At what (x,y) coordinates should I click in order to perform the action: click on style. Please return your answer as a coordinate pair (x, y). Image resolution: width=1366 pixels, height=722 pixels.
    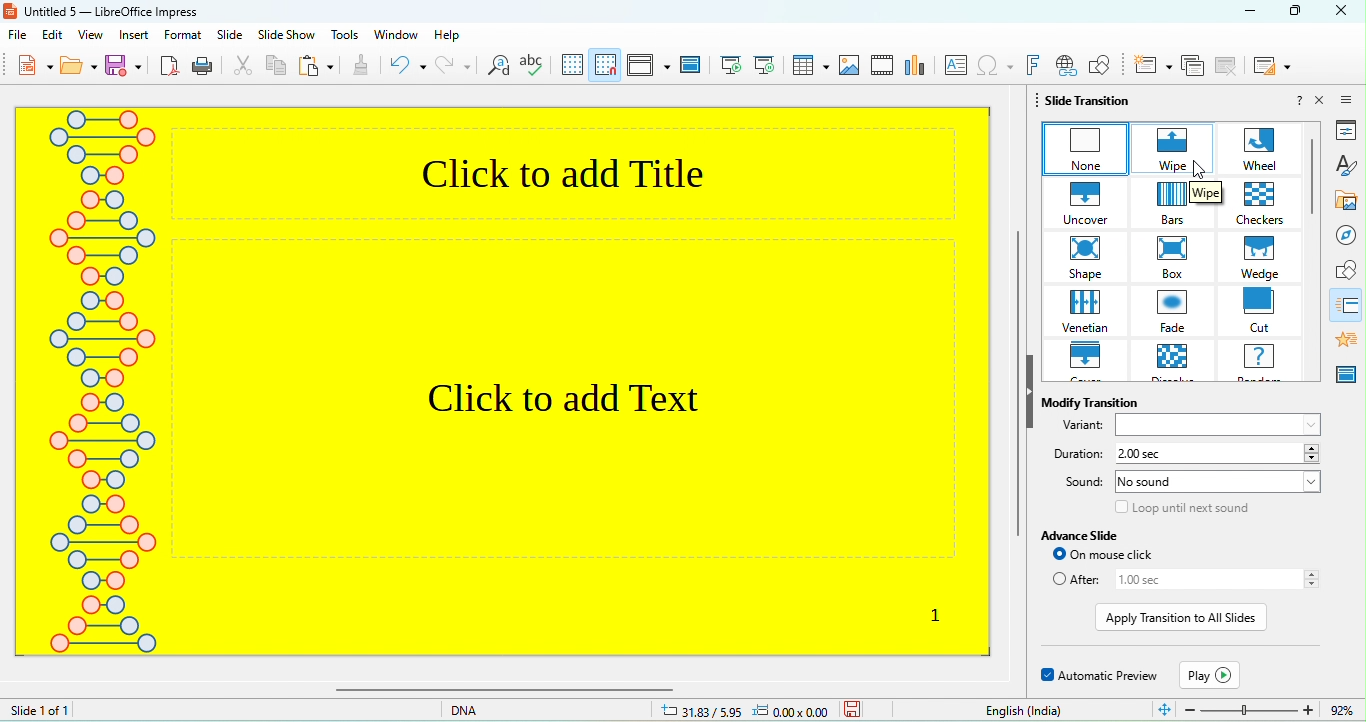
    Looking at the image, I should click on (1346, 166).